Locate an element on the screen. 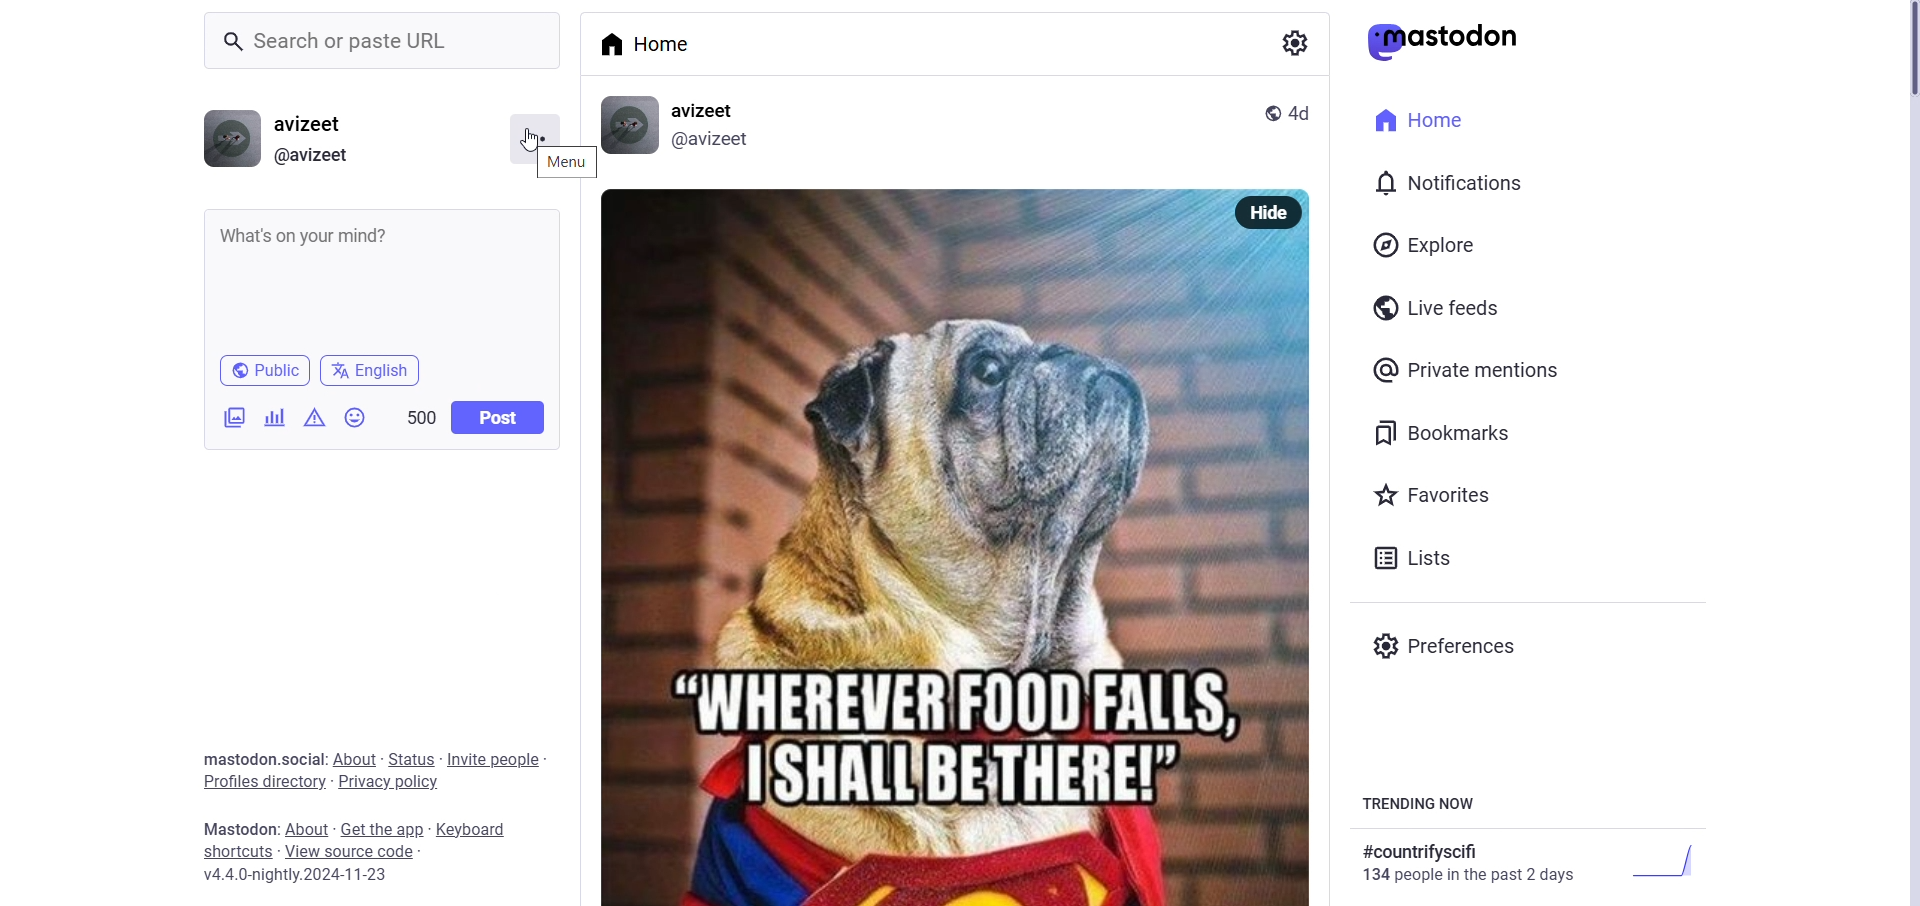 This screenshot has height=906, width=1920. name is located at coordinates (314, 122).